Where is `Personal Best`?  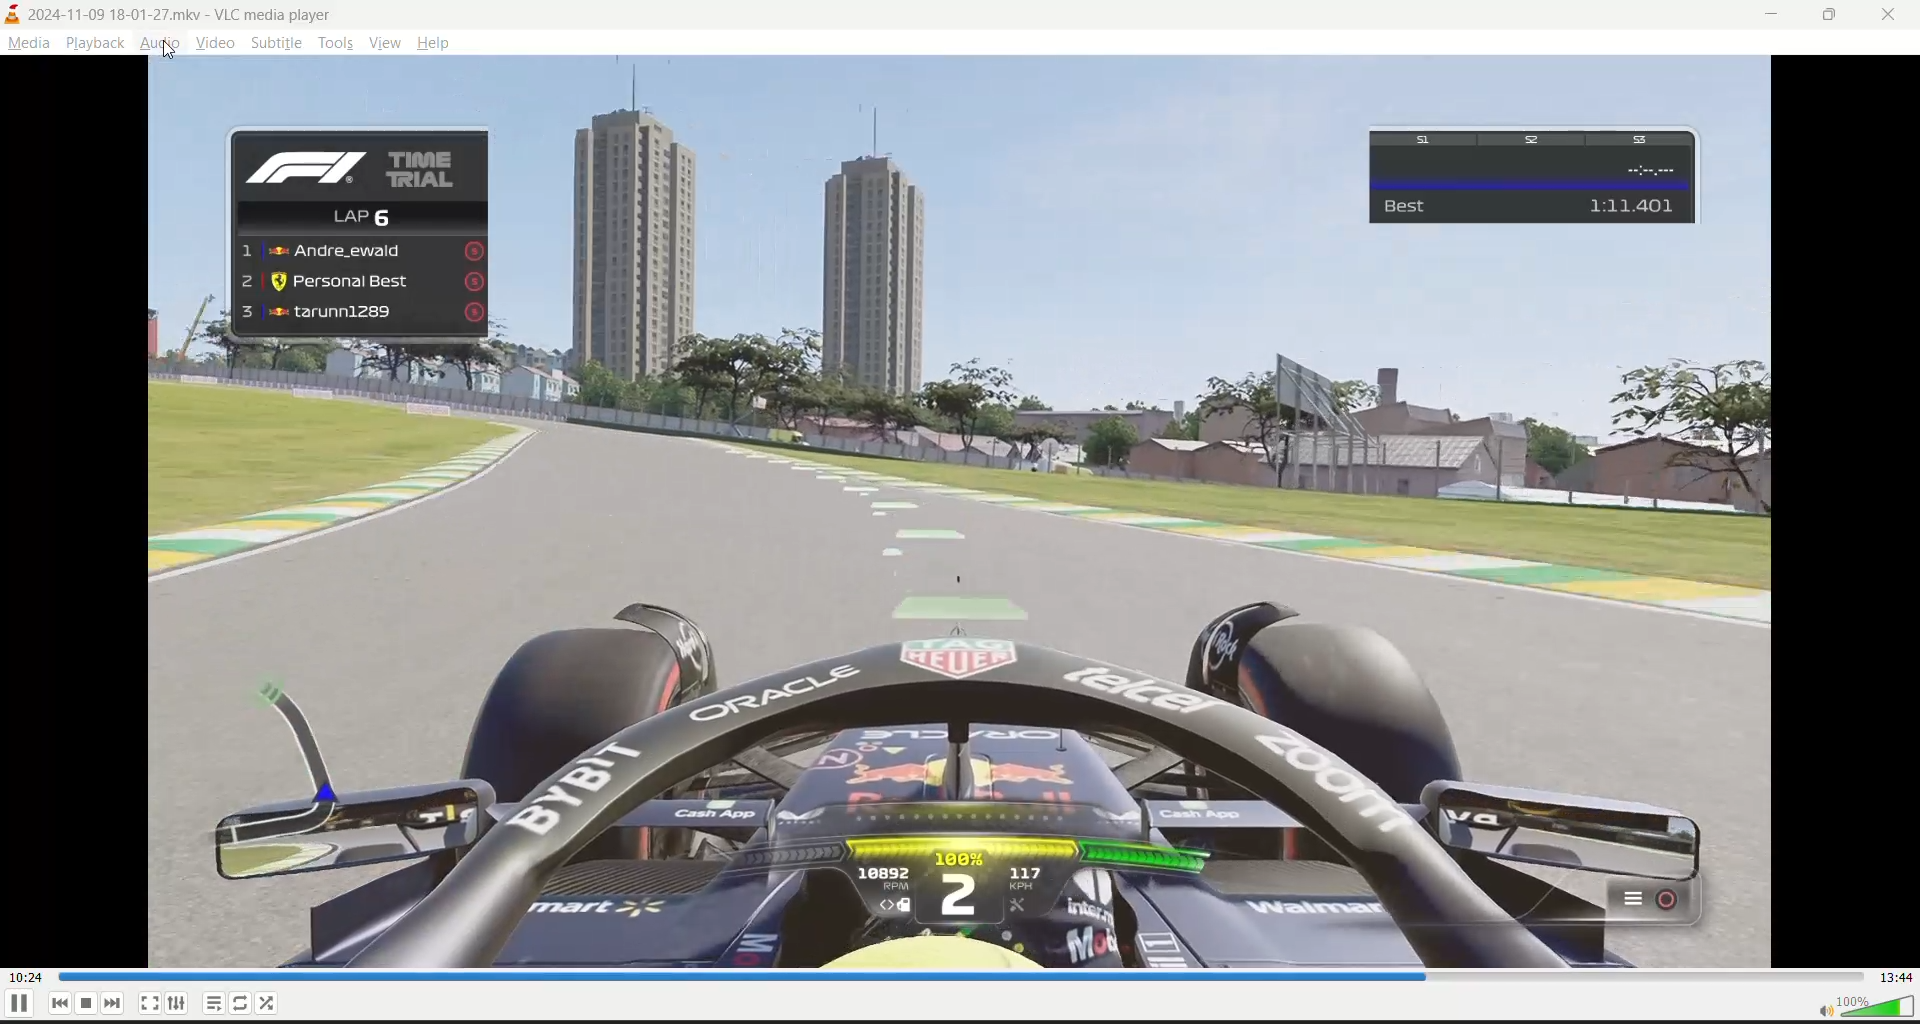
Personal Best is located at coordinates (361, 281).